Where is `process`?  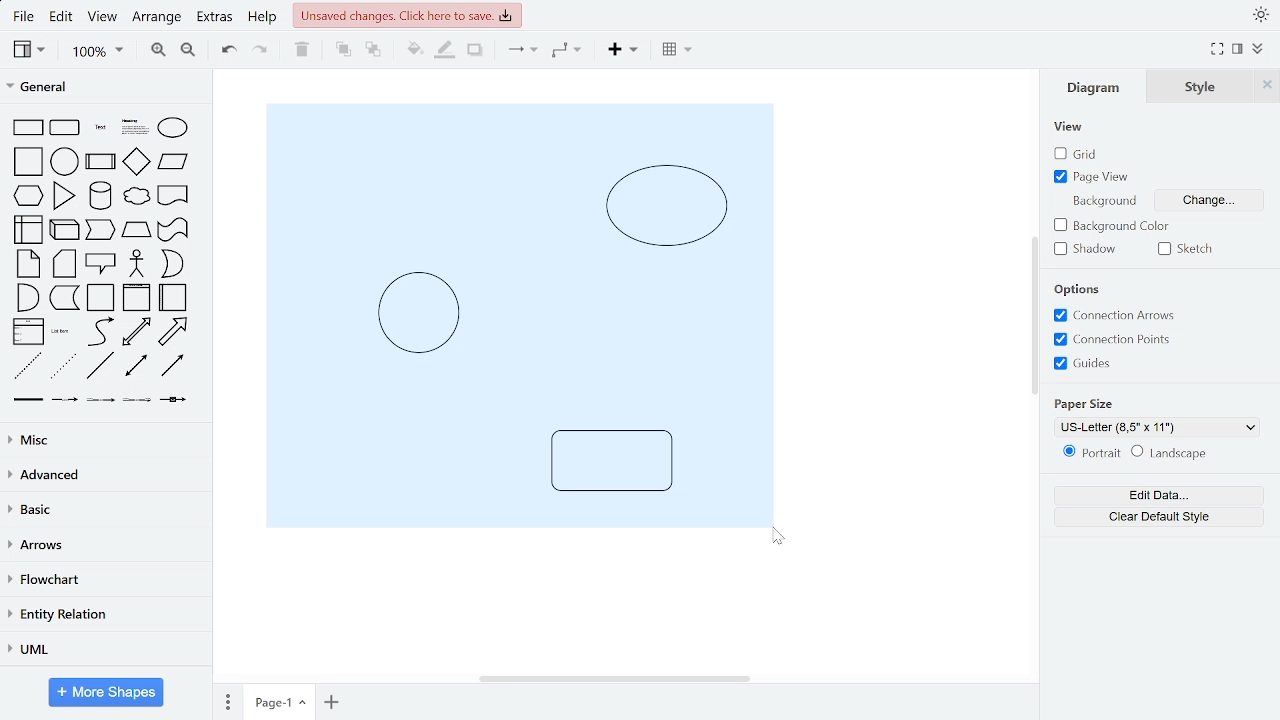
process is located at coordinates (101, 161).